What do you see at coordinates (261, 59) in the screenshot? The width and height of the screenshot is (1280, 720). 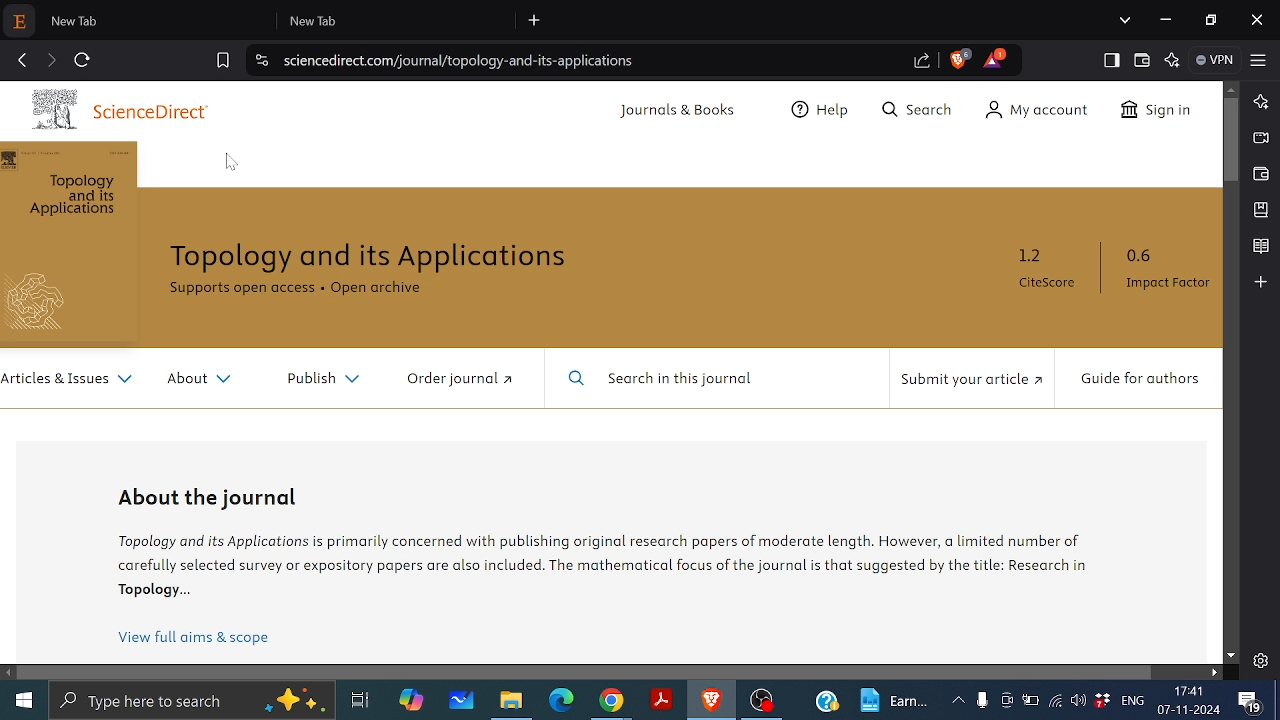 I see `Site information` at bounding box center [261, 59].